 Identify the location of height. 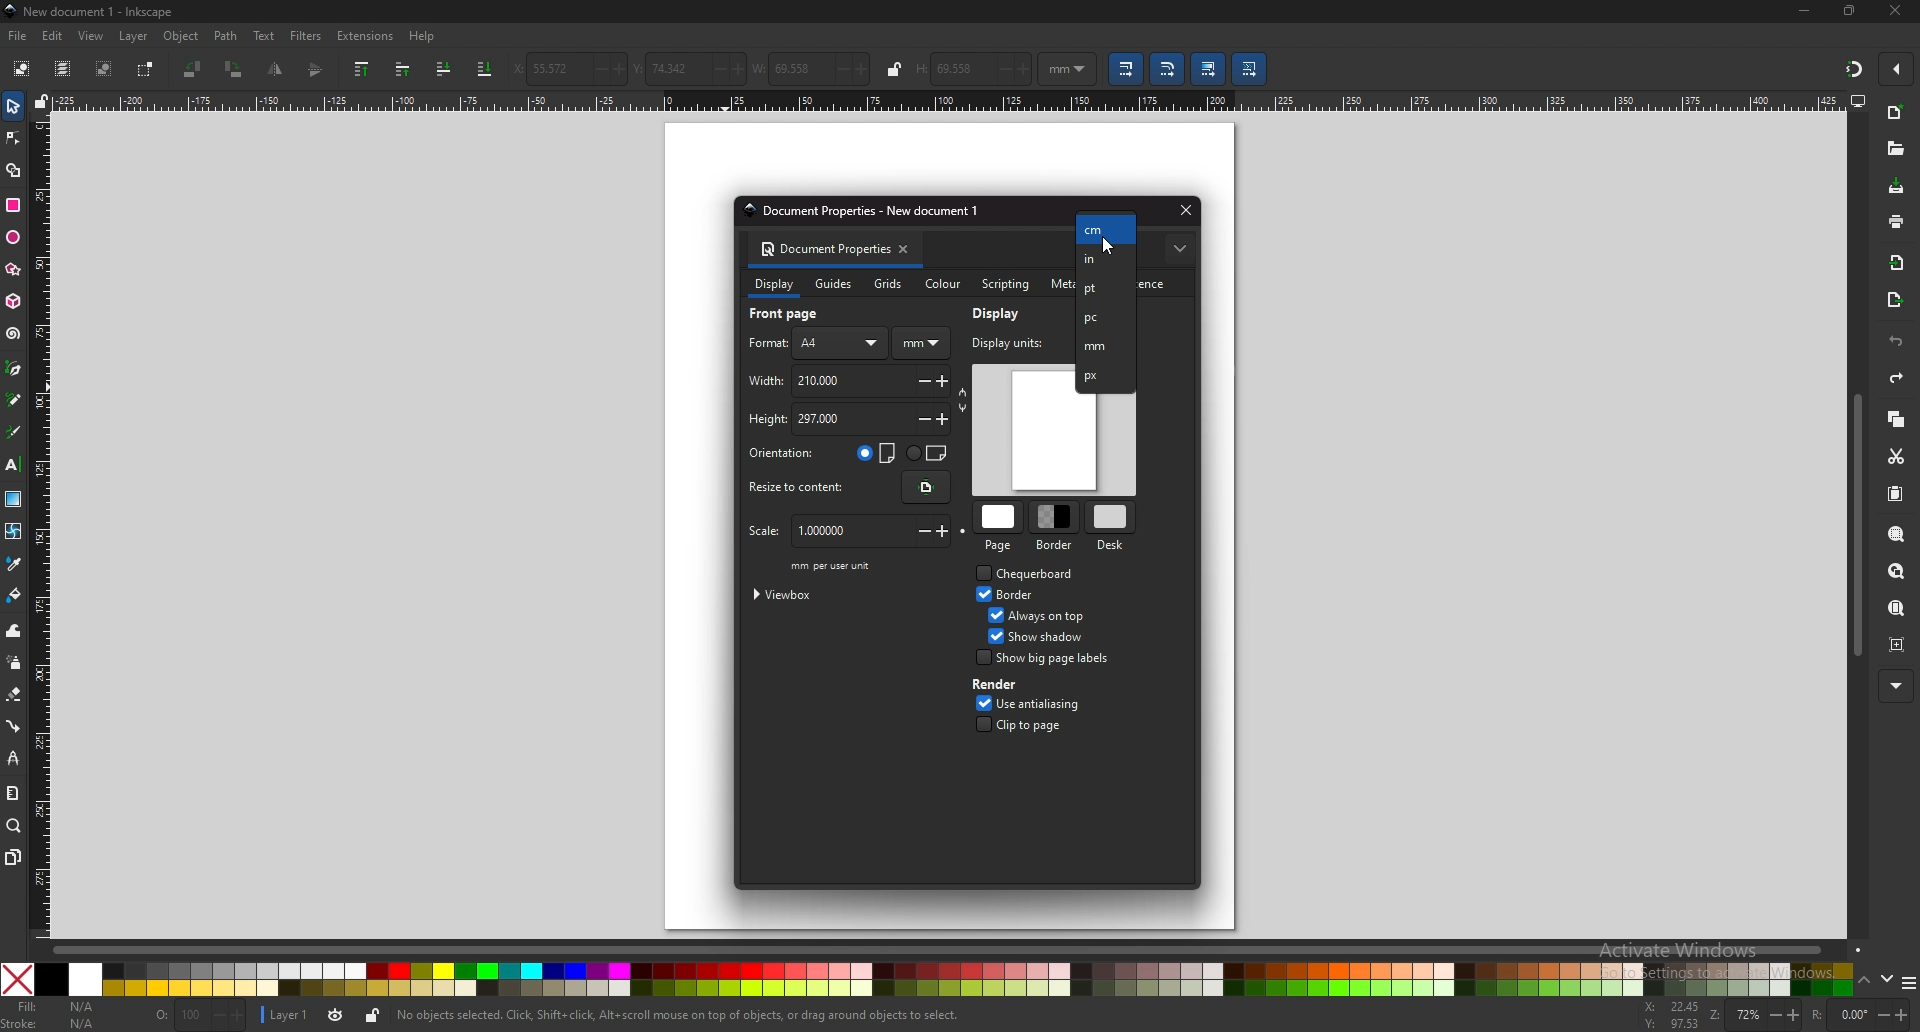
(806, 419).